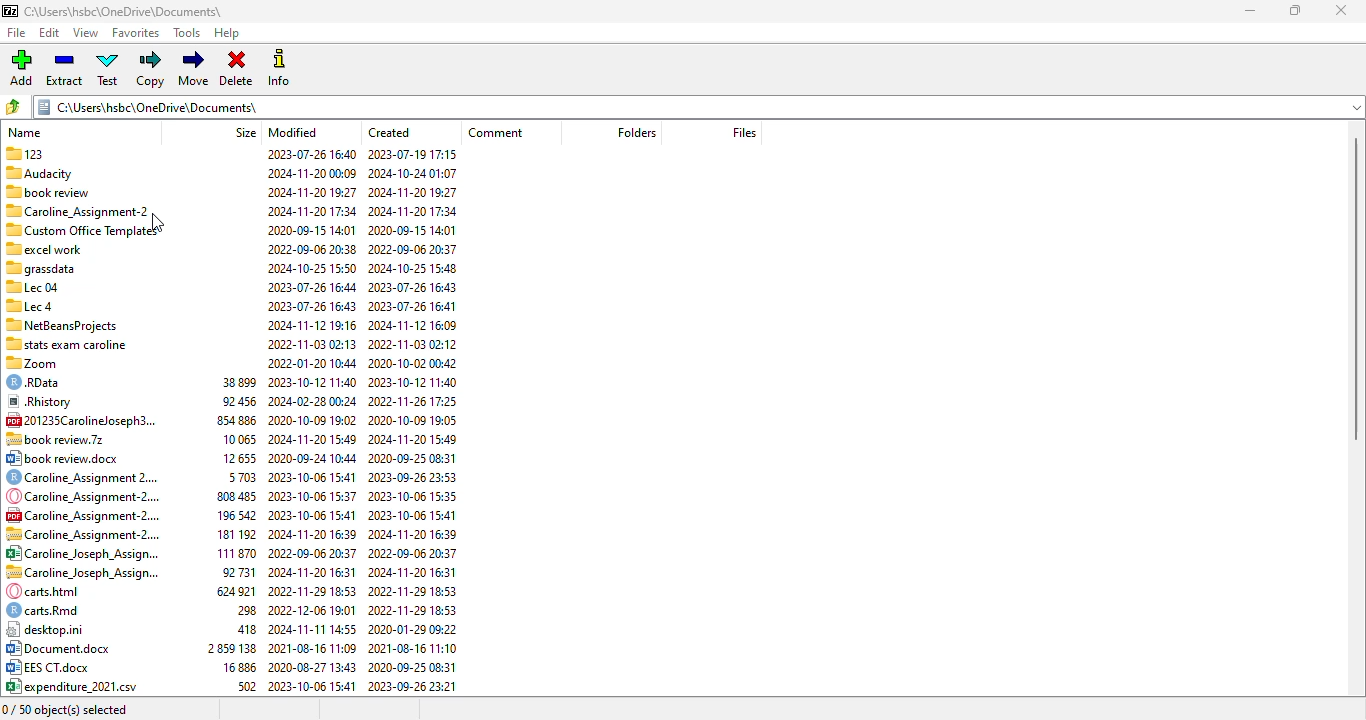  I want to click on  desktop.ini, so click(47, 629).